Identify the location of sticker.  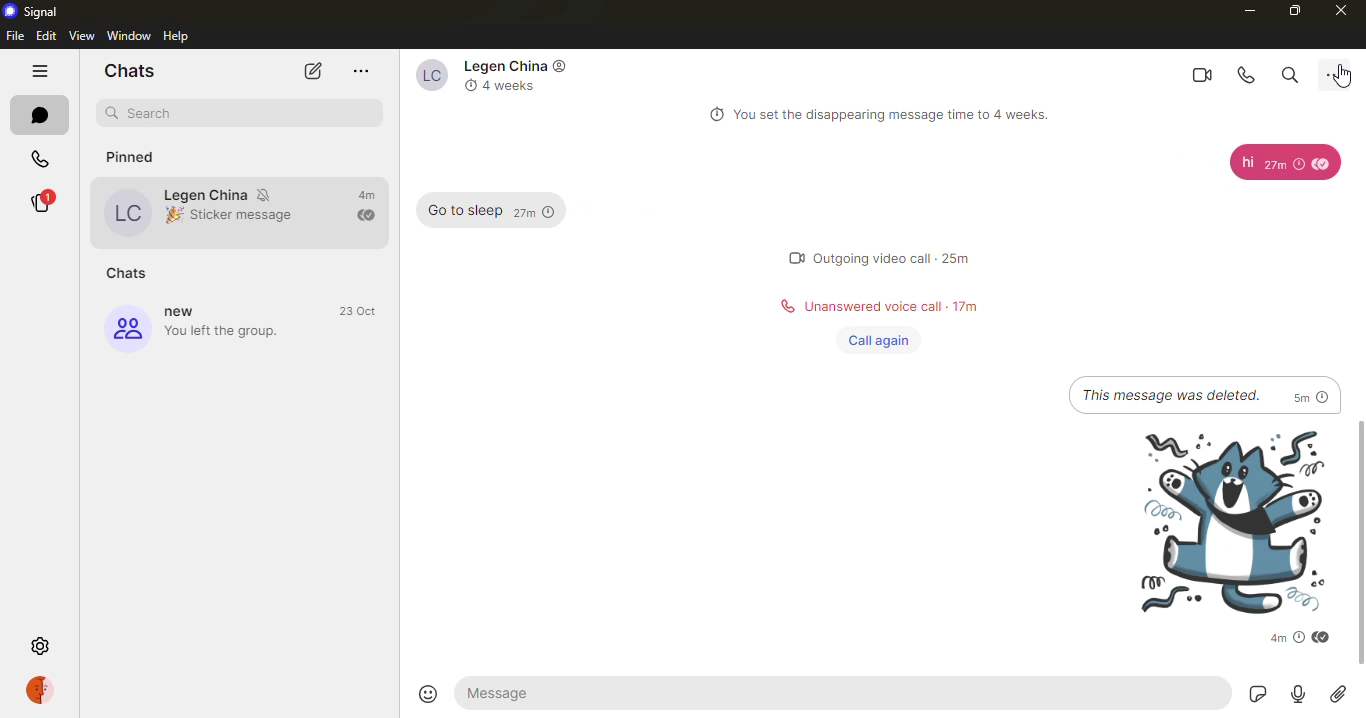
(1255, 695).